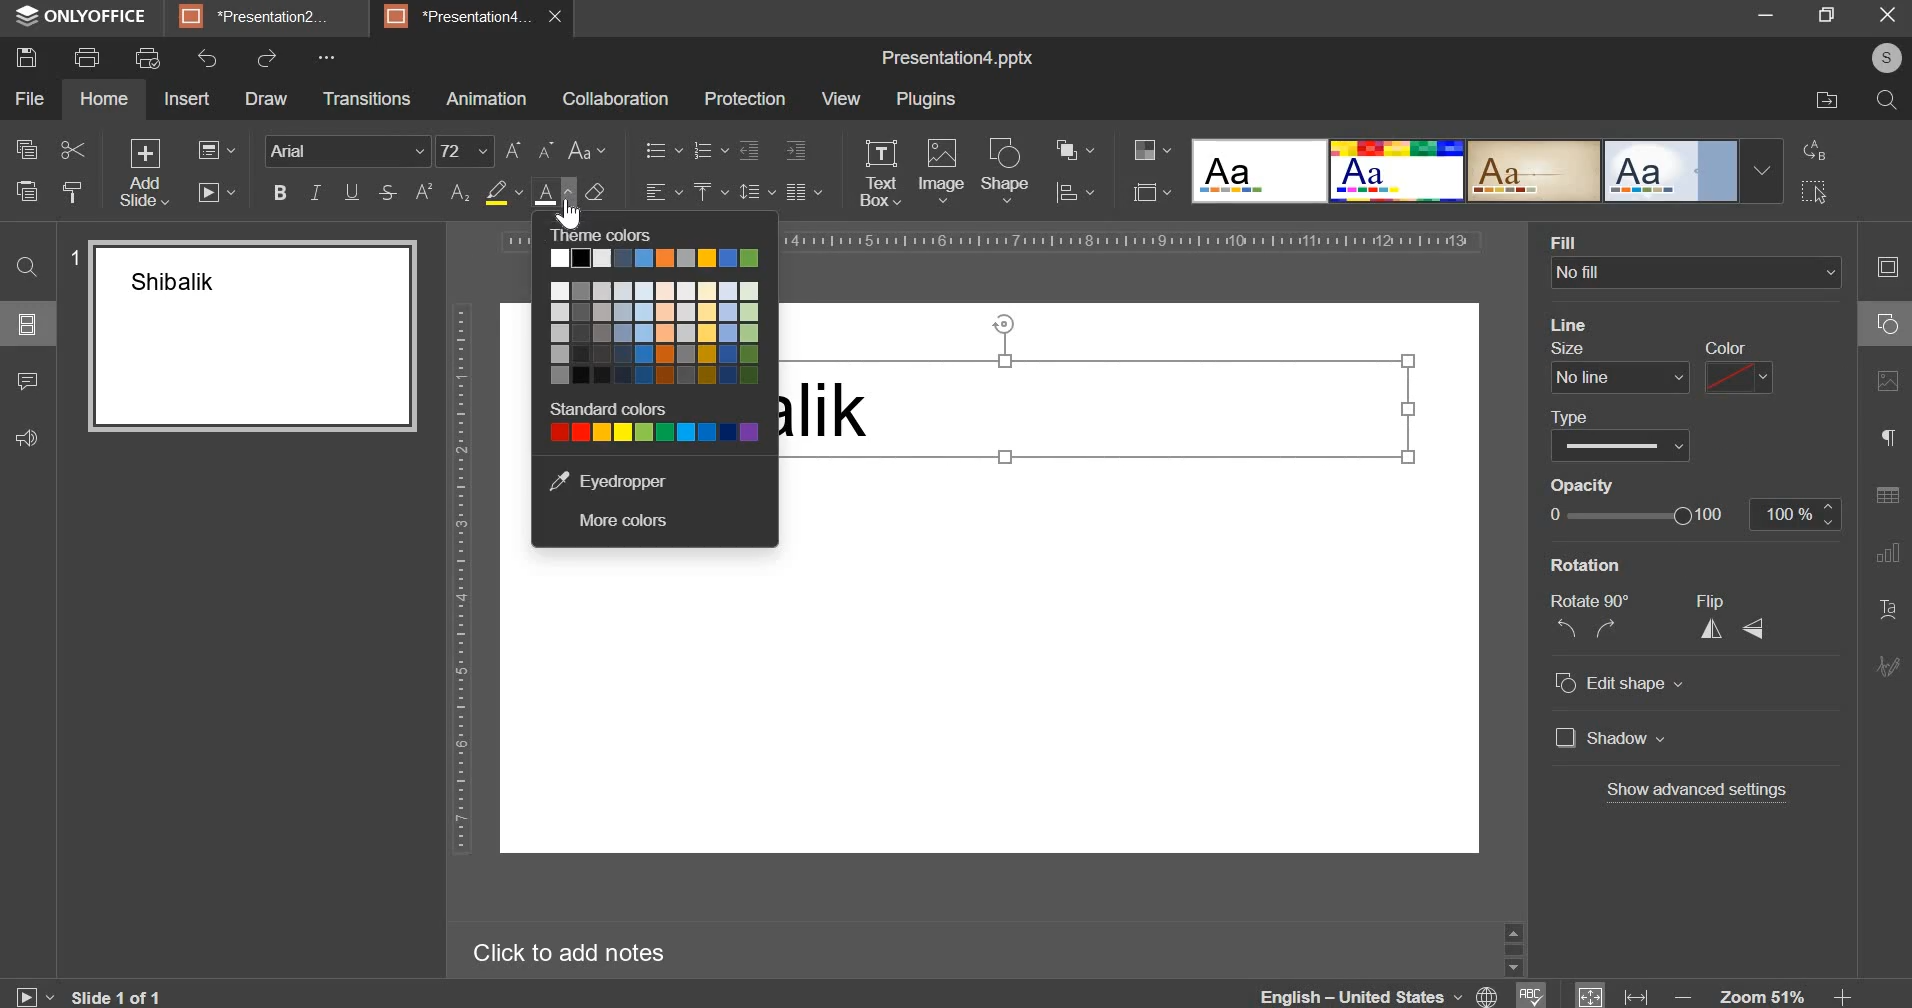 Image resolution: width=1912 pixels, height=1008 pixels. I want to click on Restore down, so click(1766, 15).